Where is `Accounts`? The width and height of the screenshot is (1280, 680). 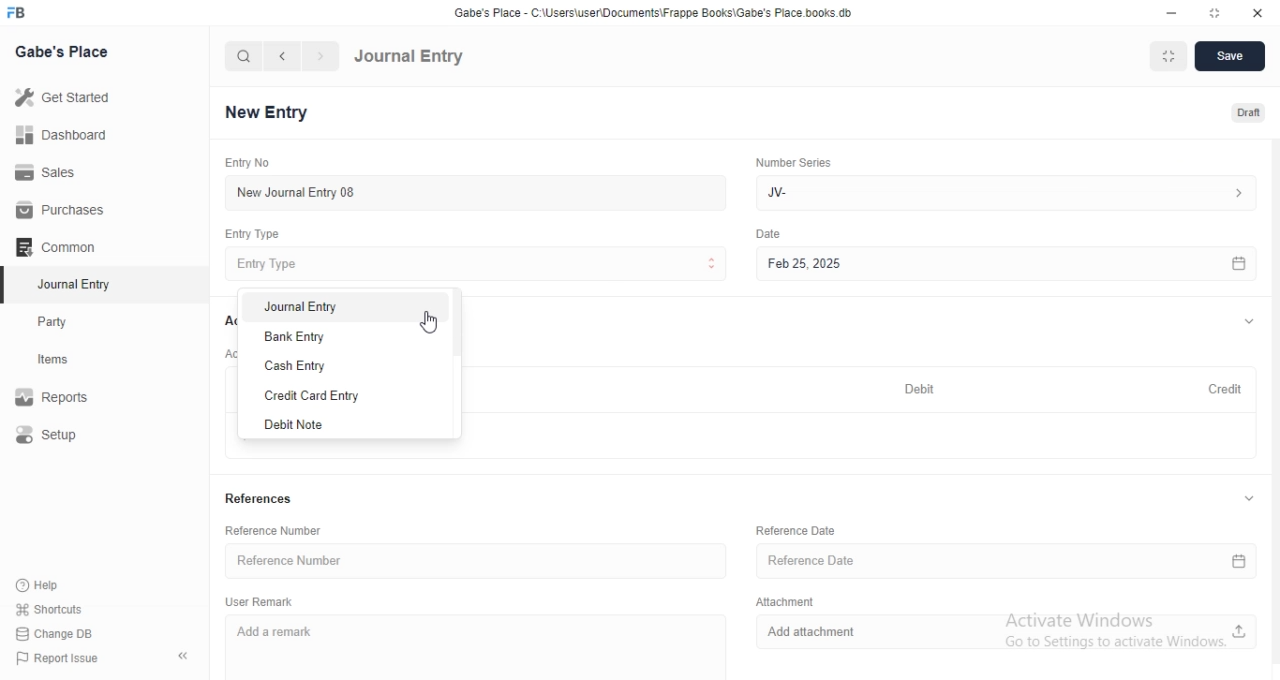
Accounts is located at coordinates (231, 322).